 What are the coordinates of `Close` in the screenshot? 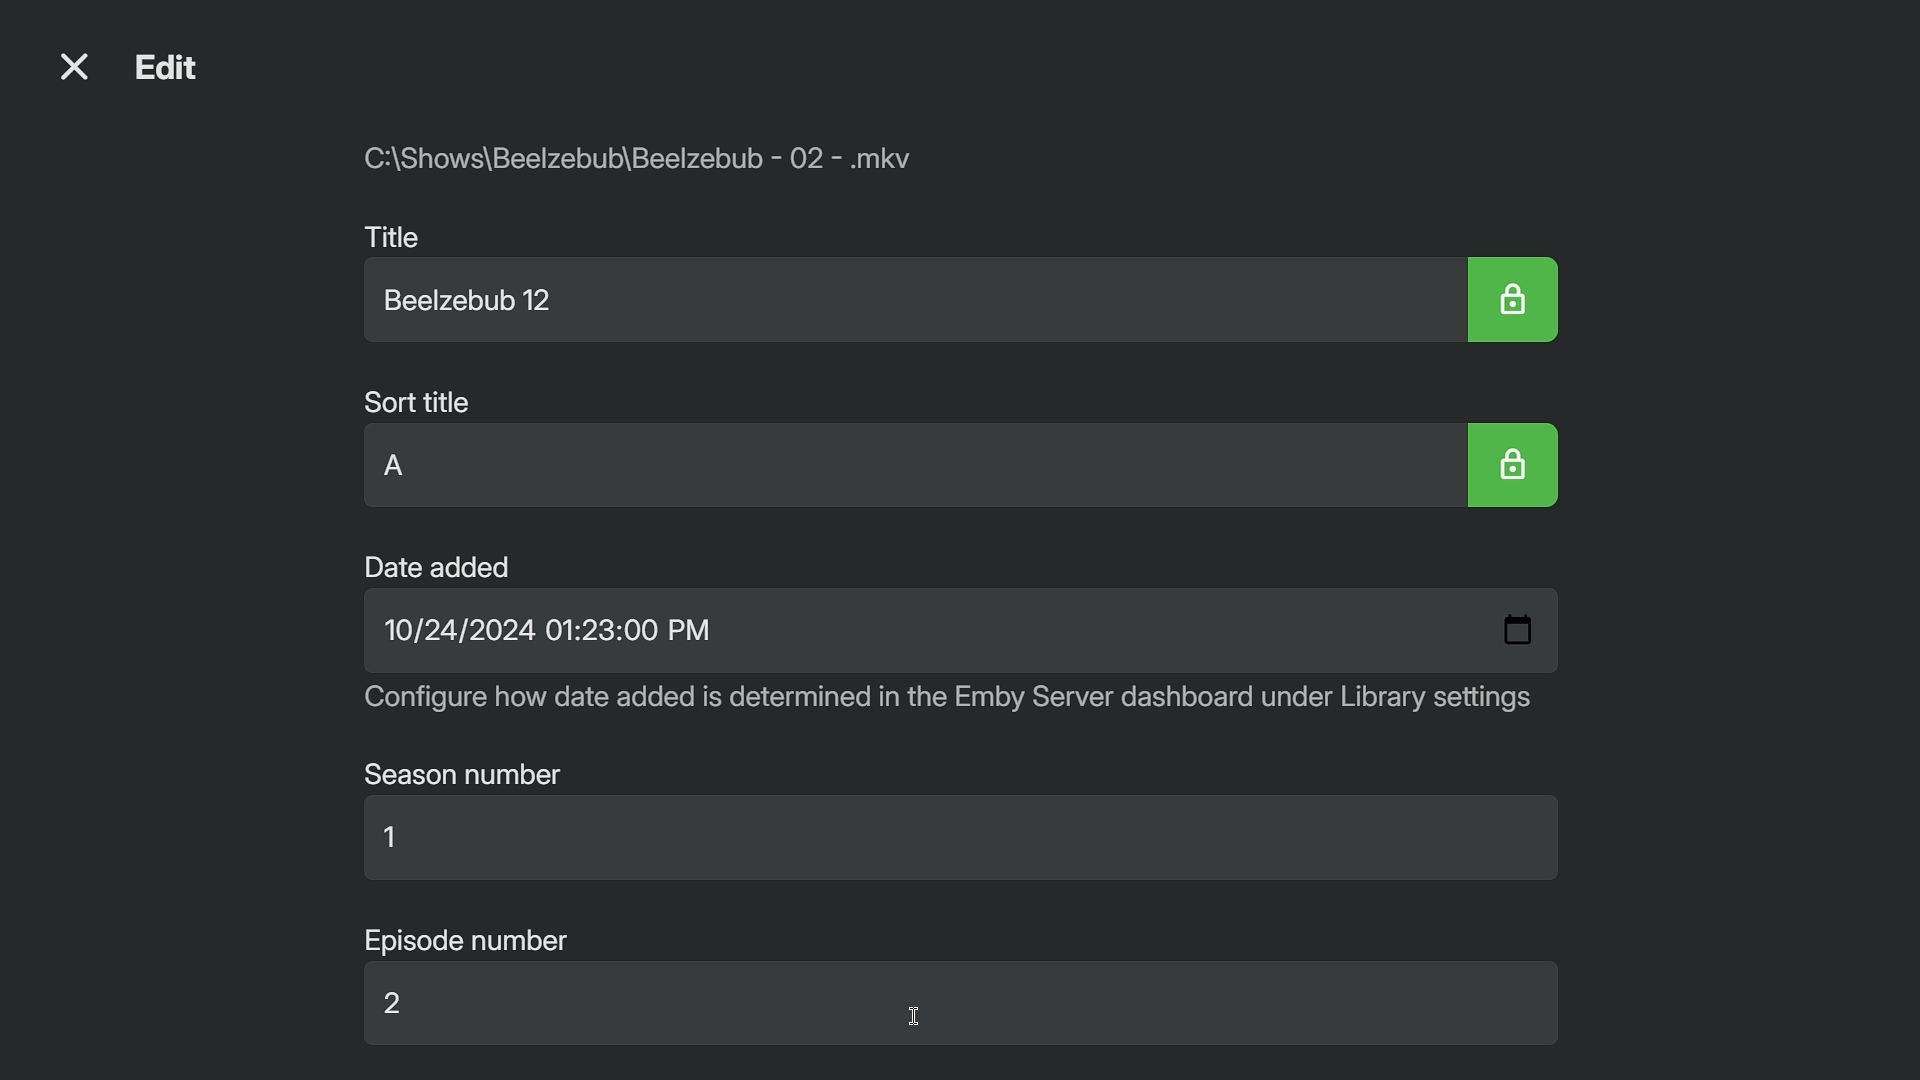 It's located at (74, 66).